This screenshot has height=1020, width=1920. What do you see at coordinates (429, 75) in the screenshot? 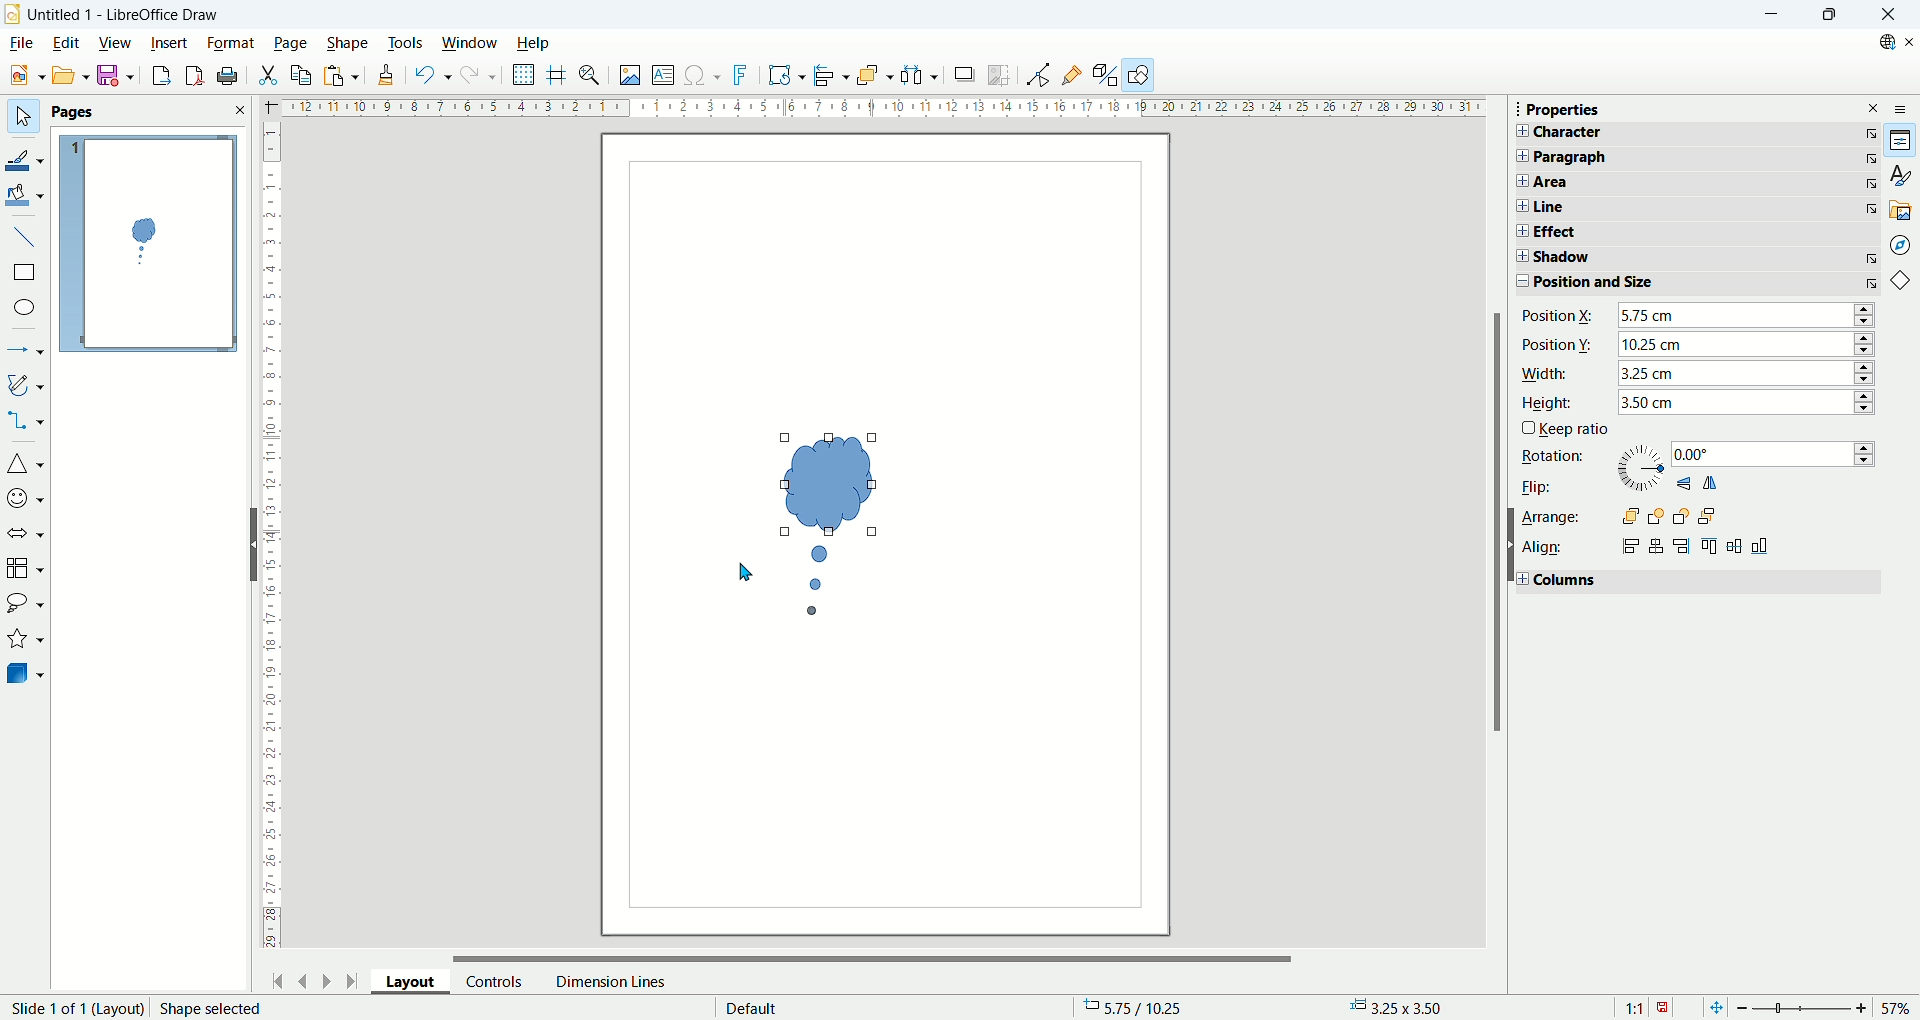
I see `undo` at bounding box center [429, 75].